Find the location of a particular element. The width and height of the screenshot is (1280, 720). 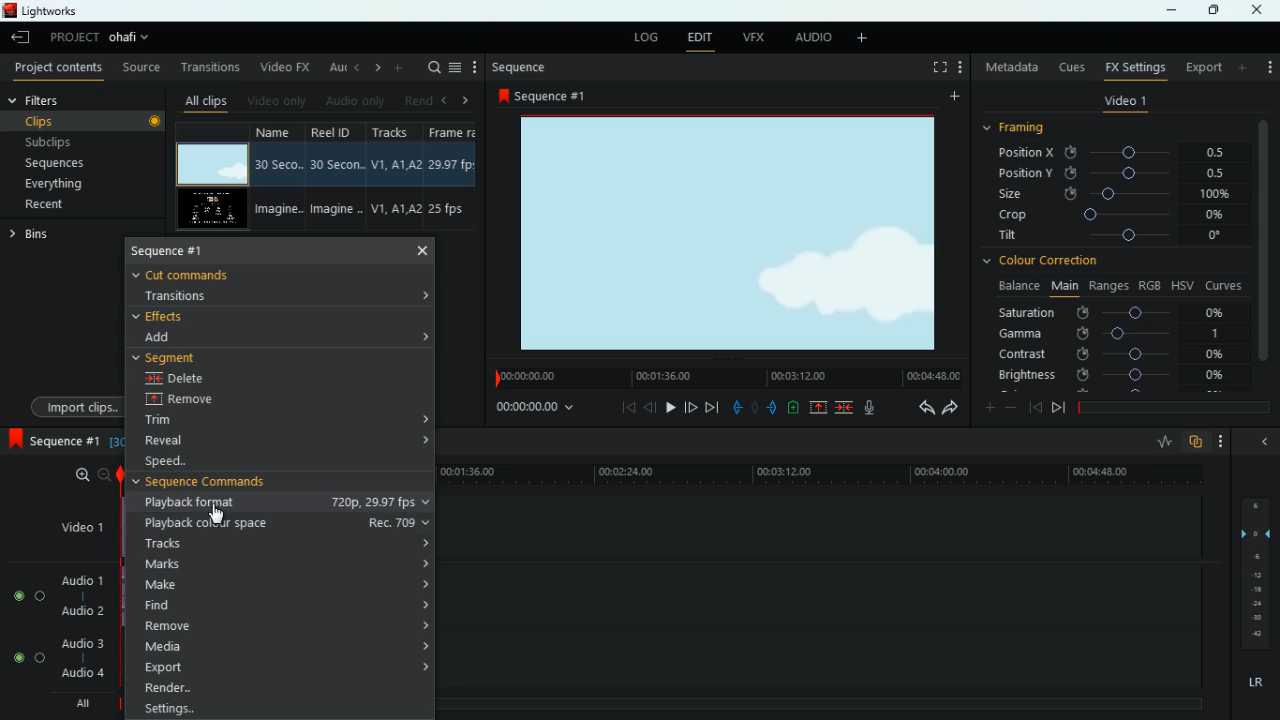

sequence 1 is located at coordinates (51, 439).